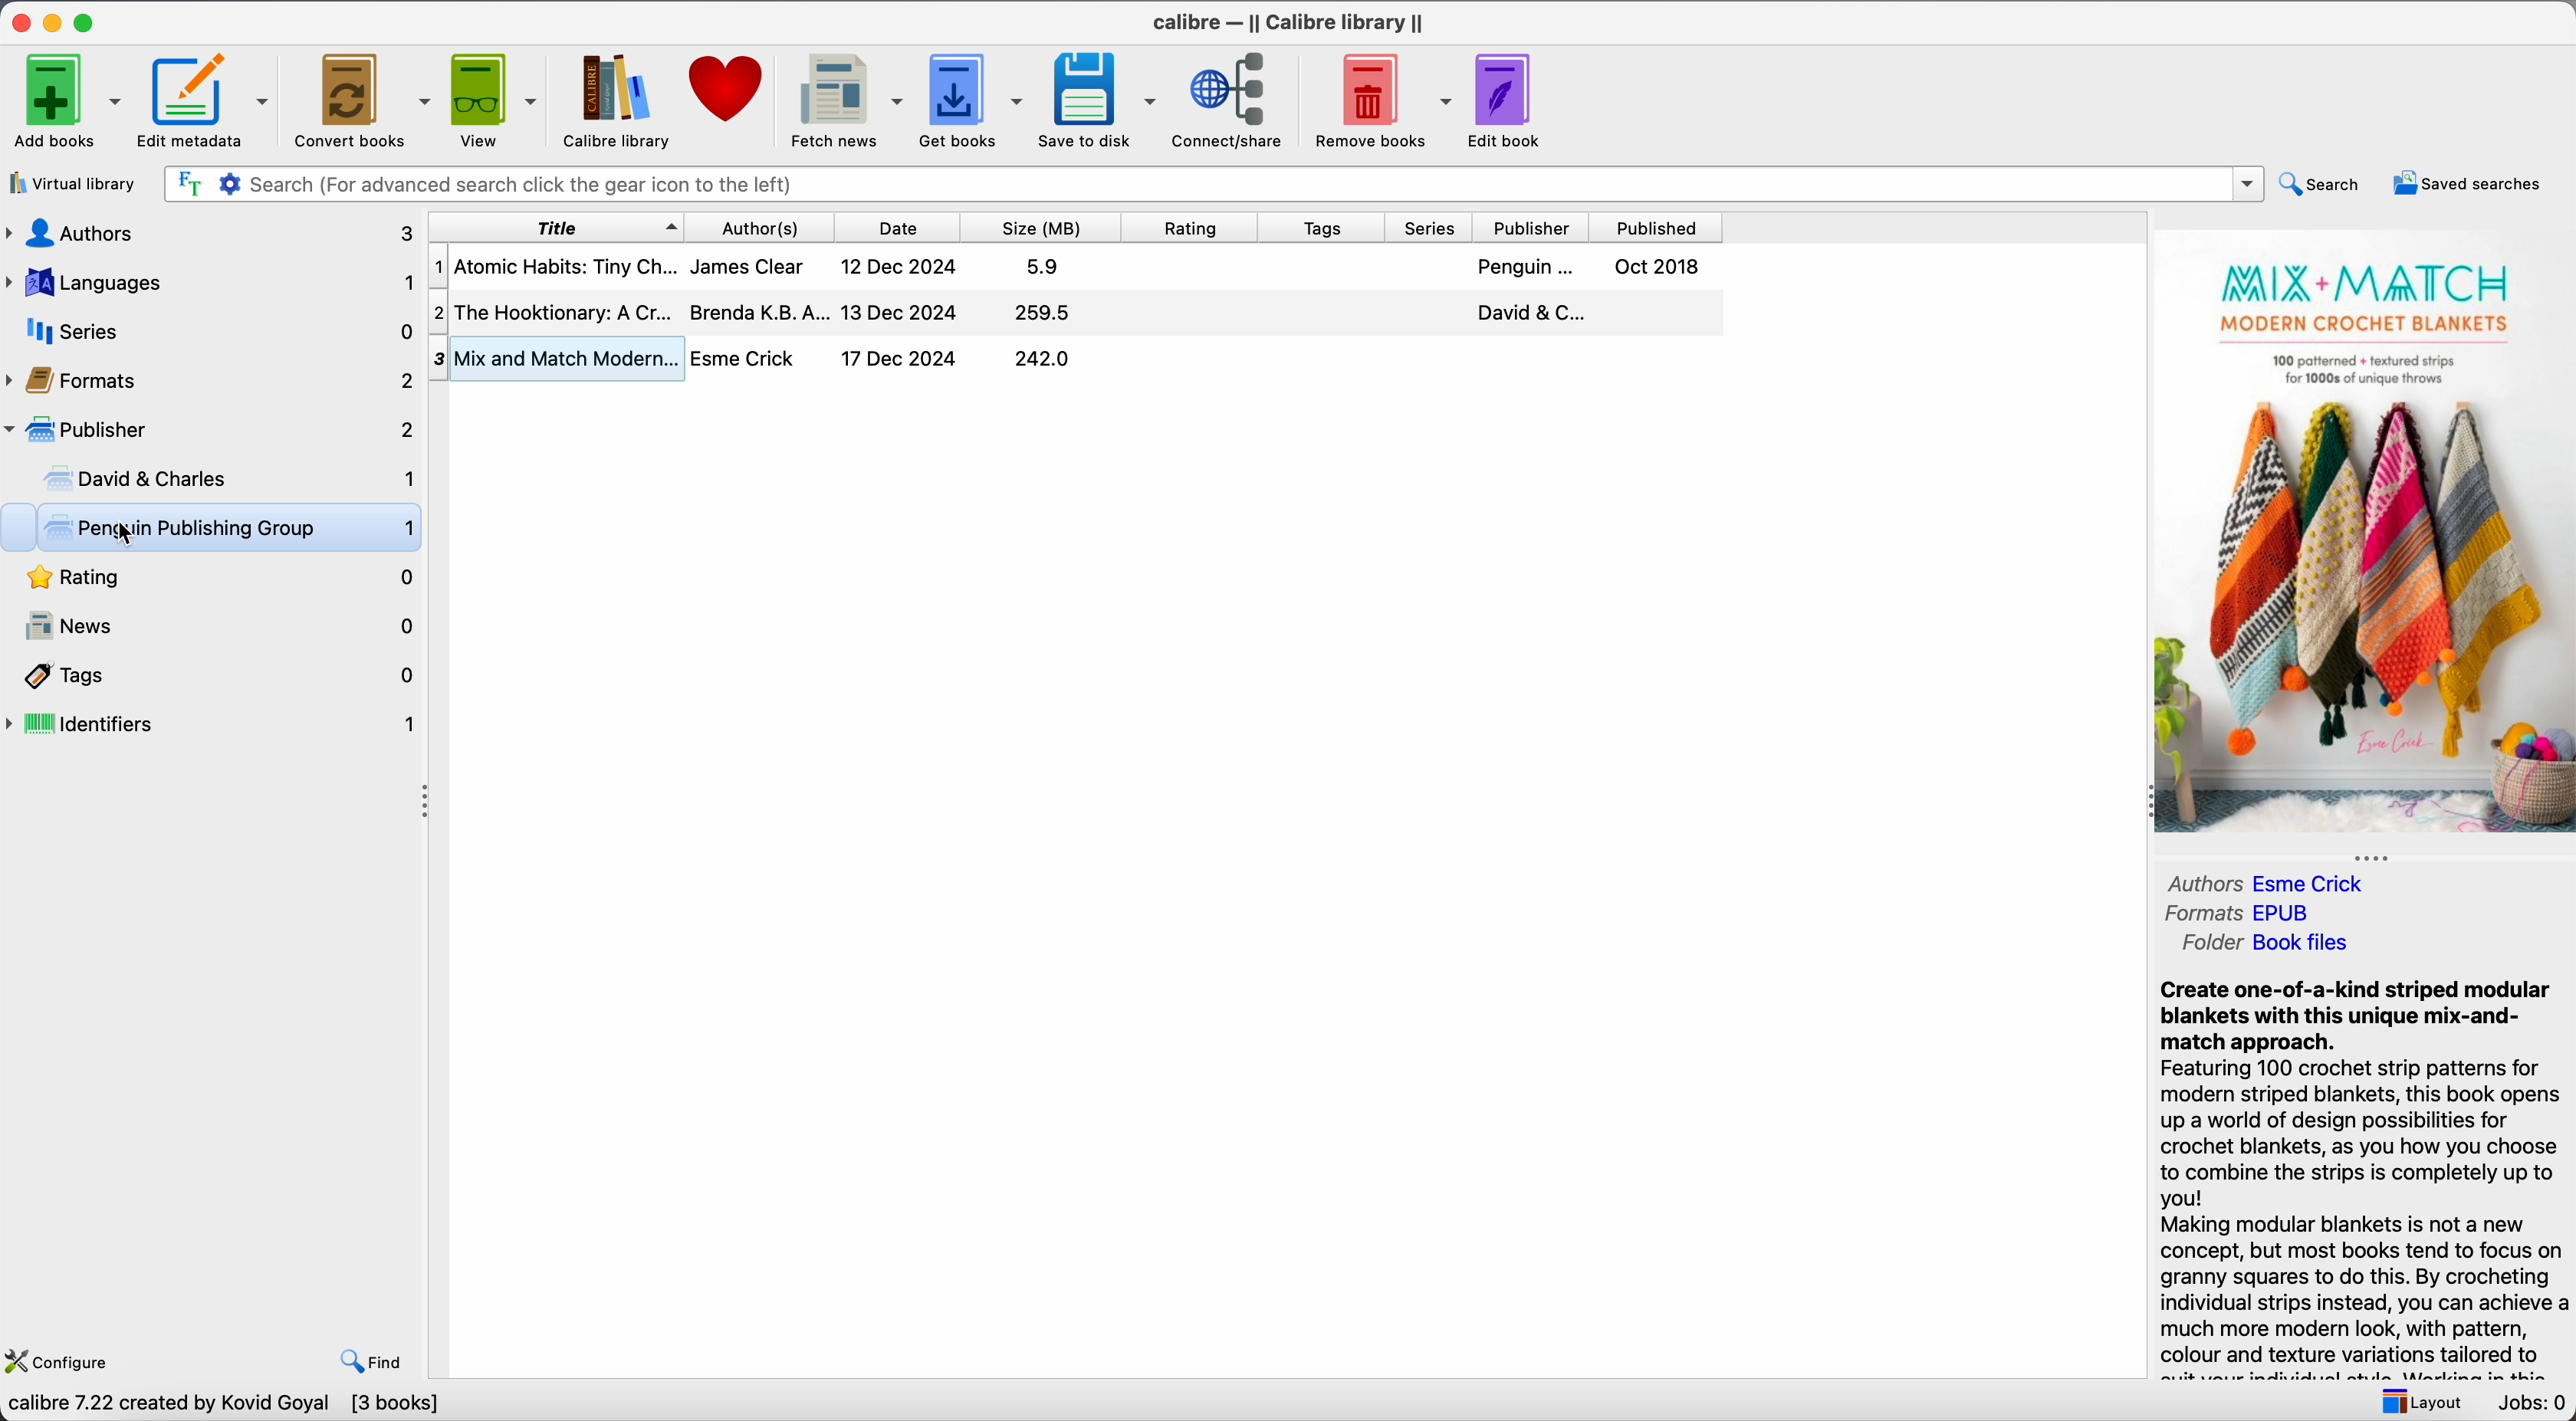  What do you see at coordinates (209, 331) in the screenshot?
I see `series` at bounding box center [209, 331].